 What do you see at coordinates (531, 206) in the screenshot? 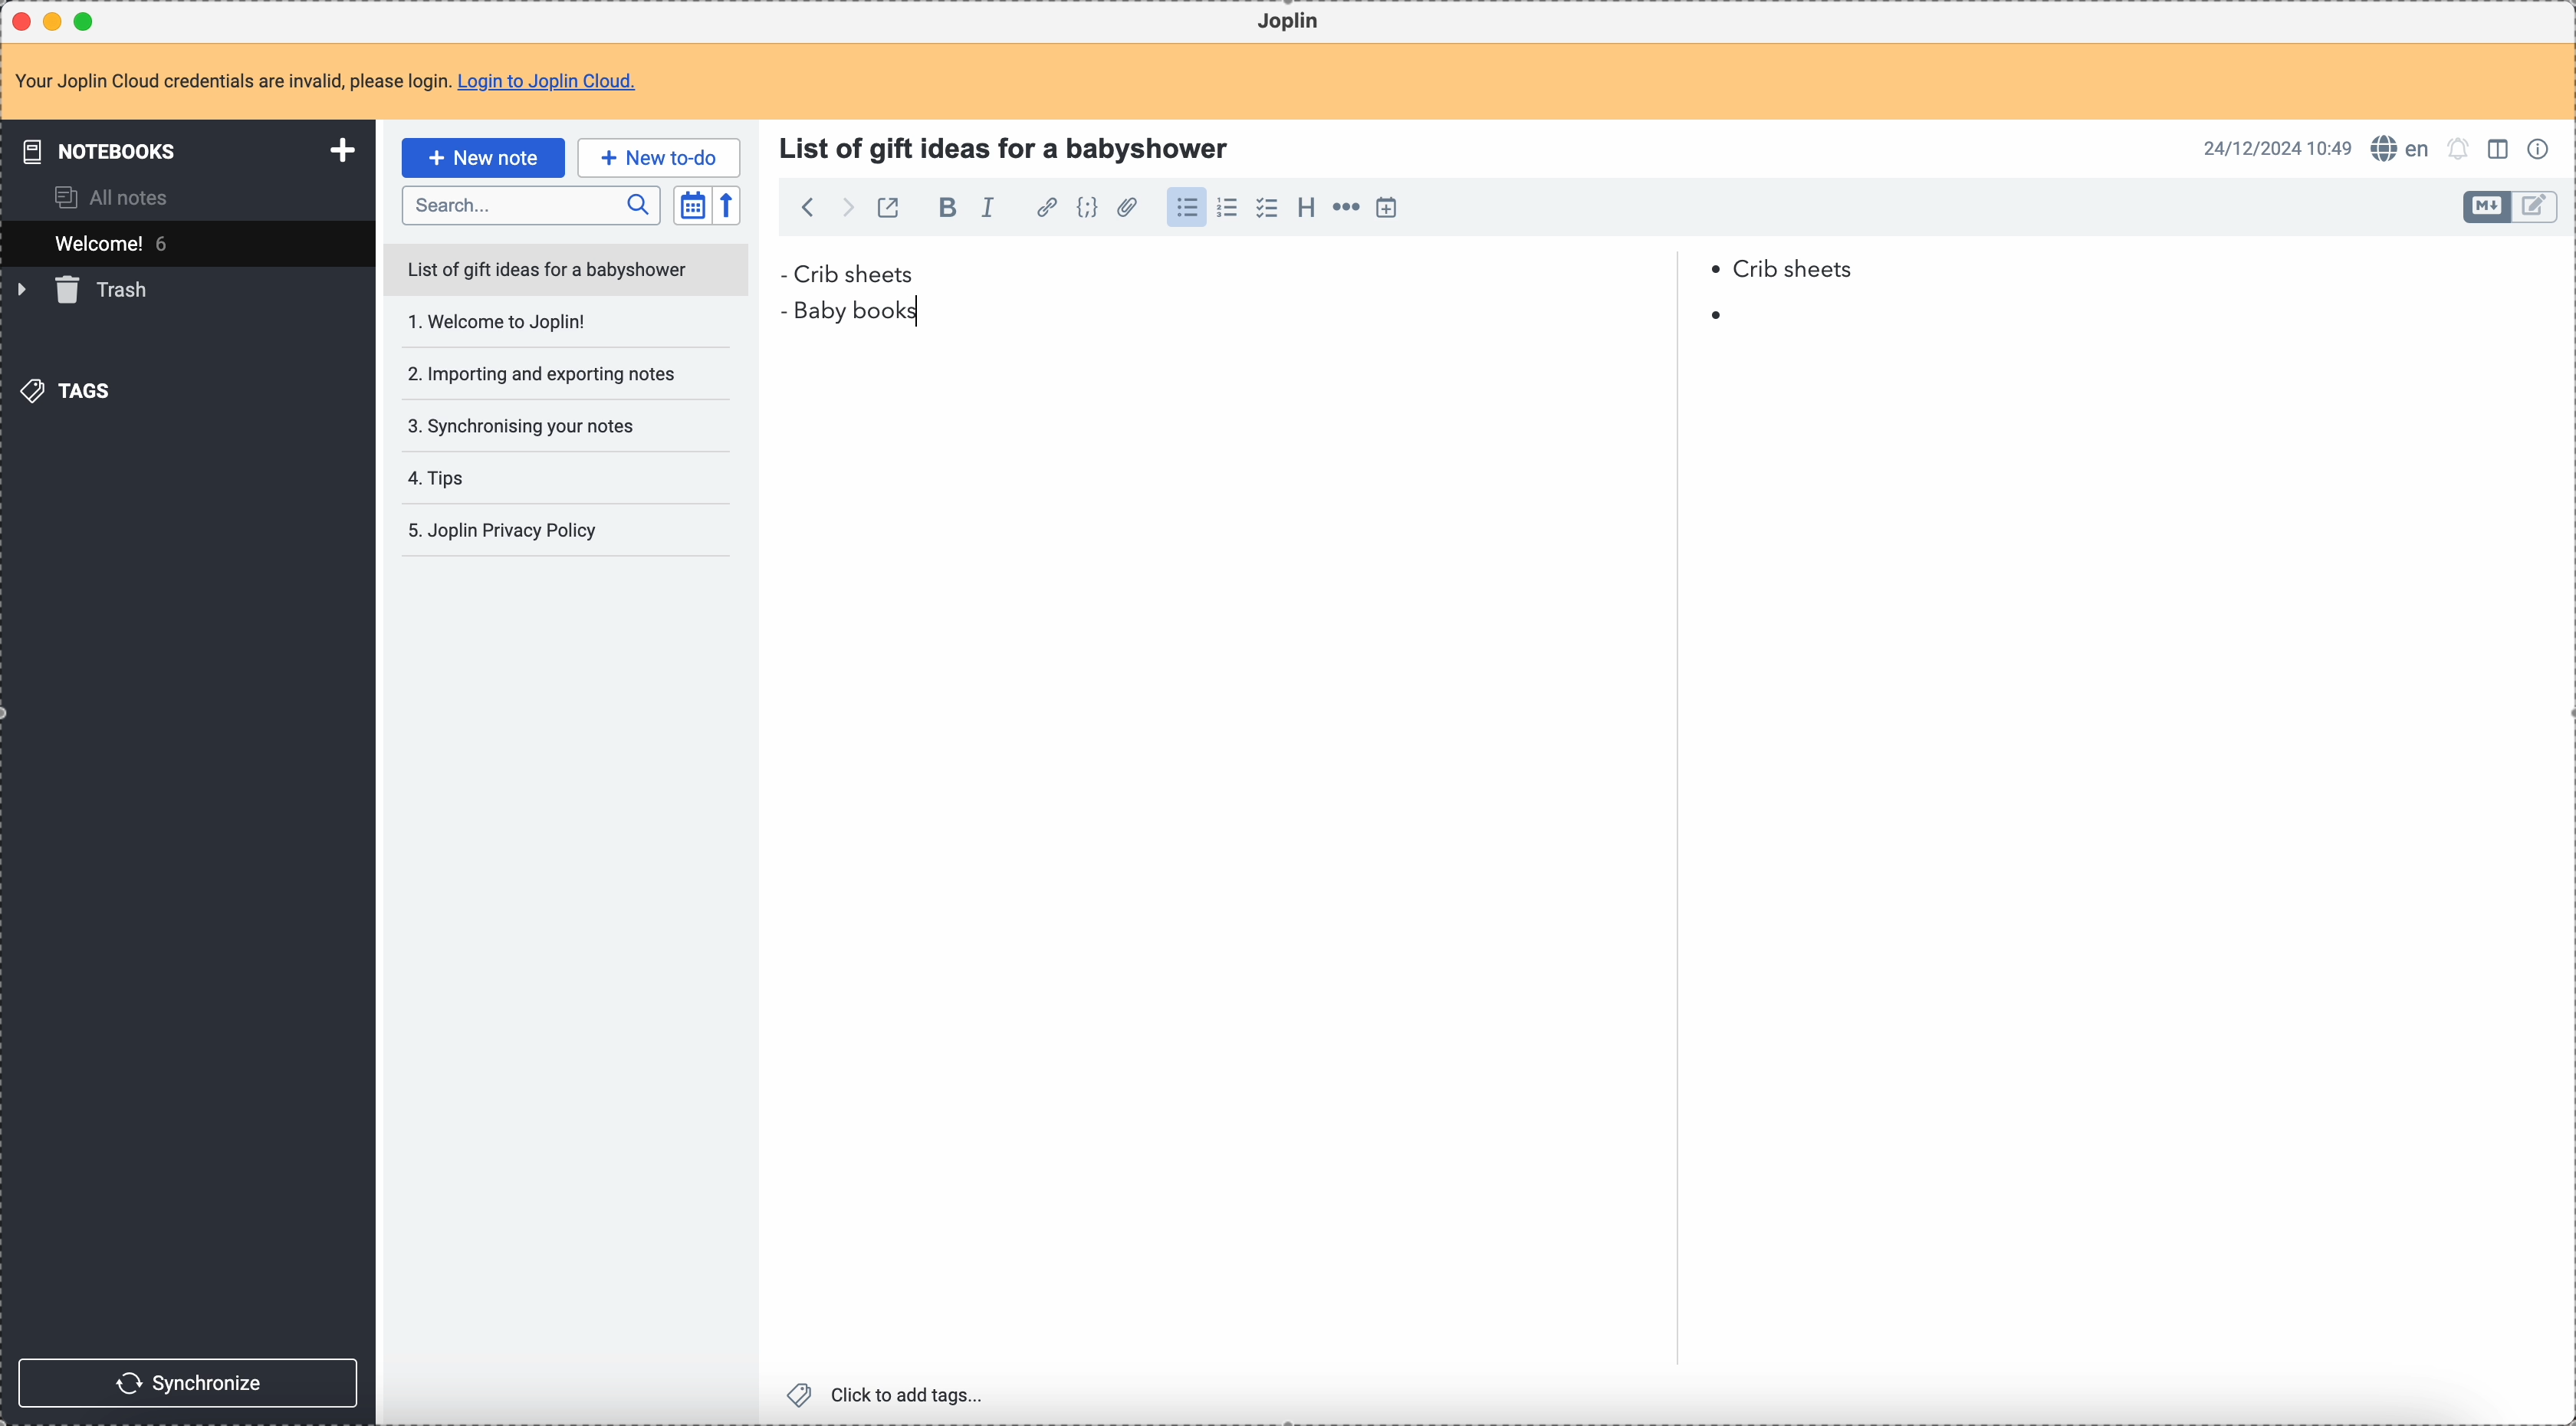
I see `search bar` at bounding box center [531, 206].